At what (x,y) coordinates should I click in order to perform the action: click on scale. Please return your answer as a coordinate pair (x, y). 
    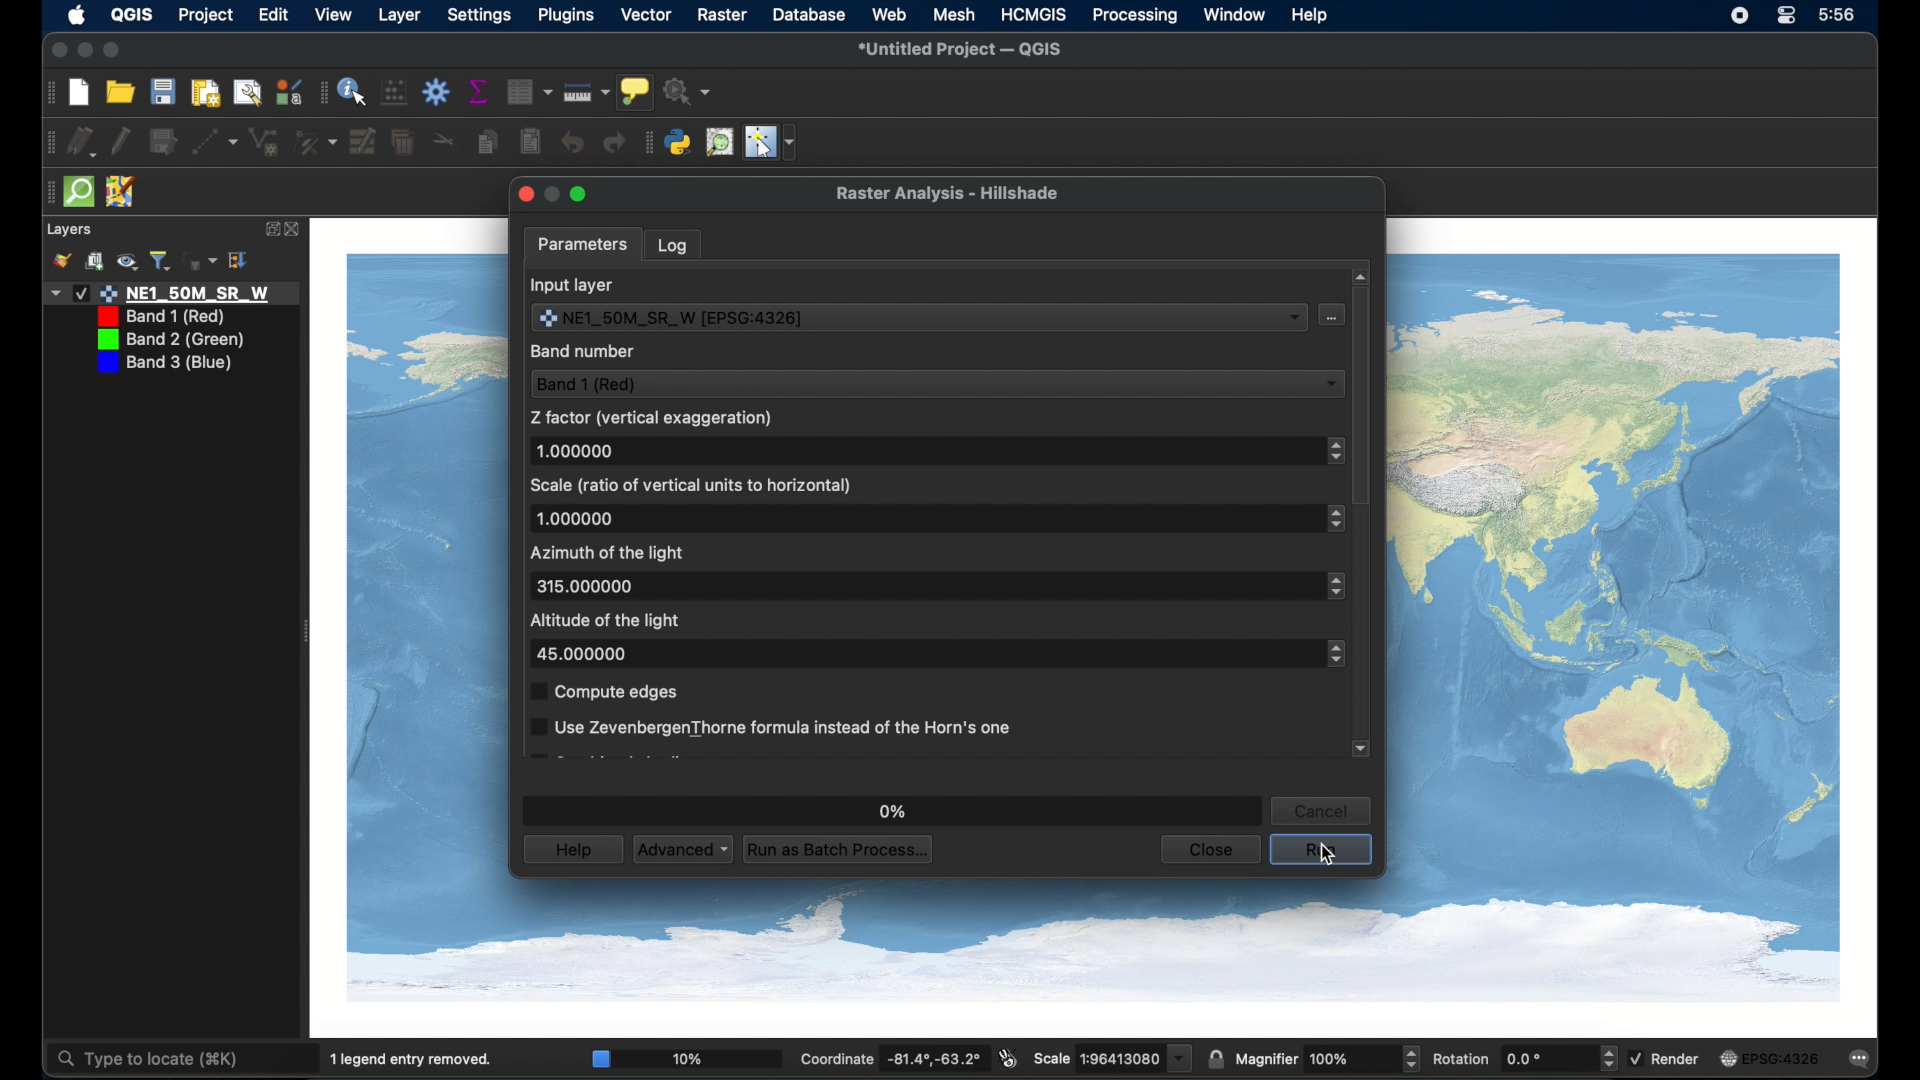
    Looking at the image, I should click on (1112, 1057).